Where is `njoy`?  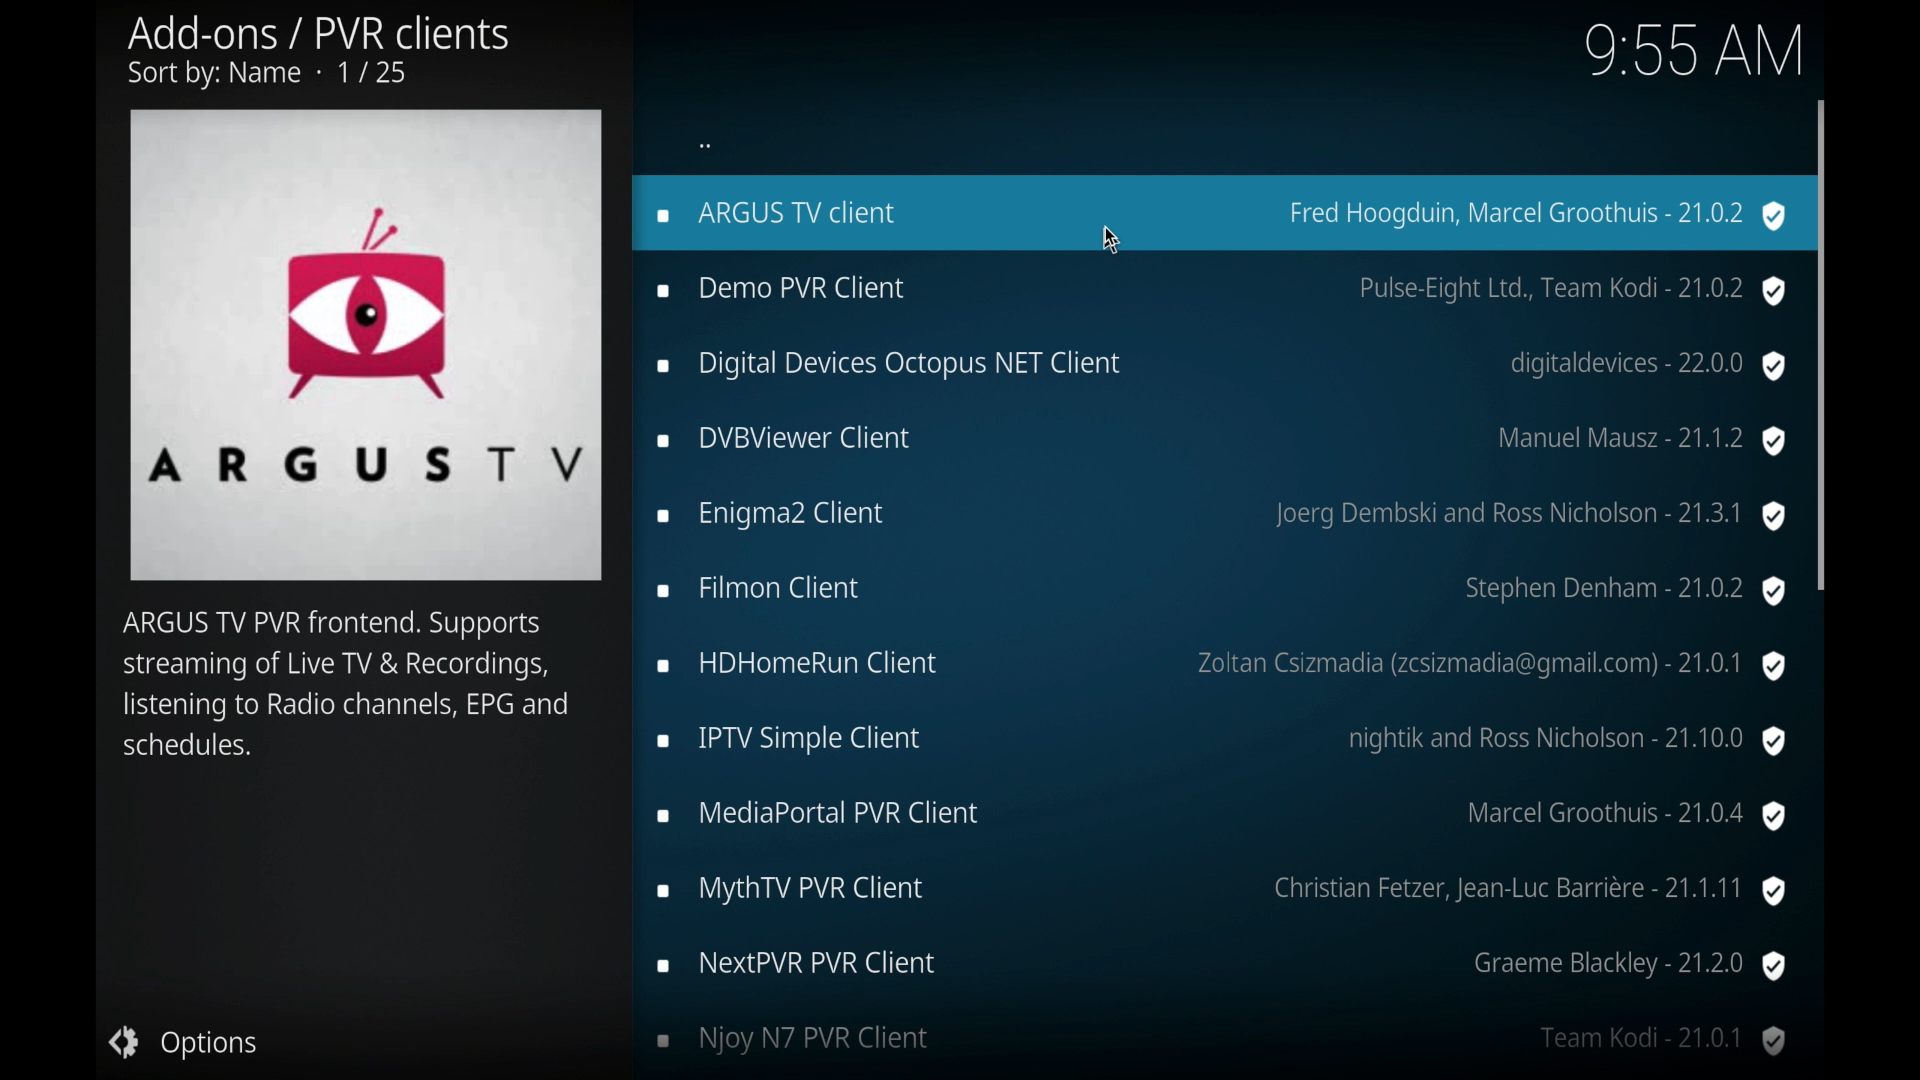
njoy is located at coordinates (1222, 1041).